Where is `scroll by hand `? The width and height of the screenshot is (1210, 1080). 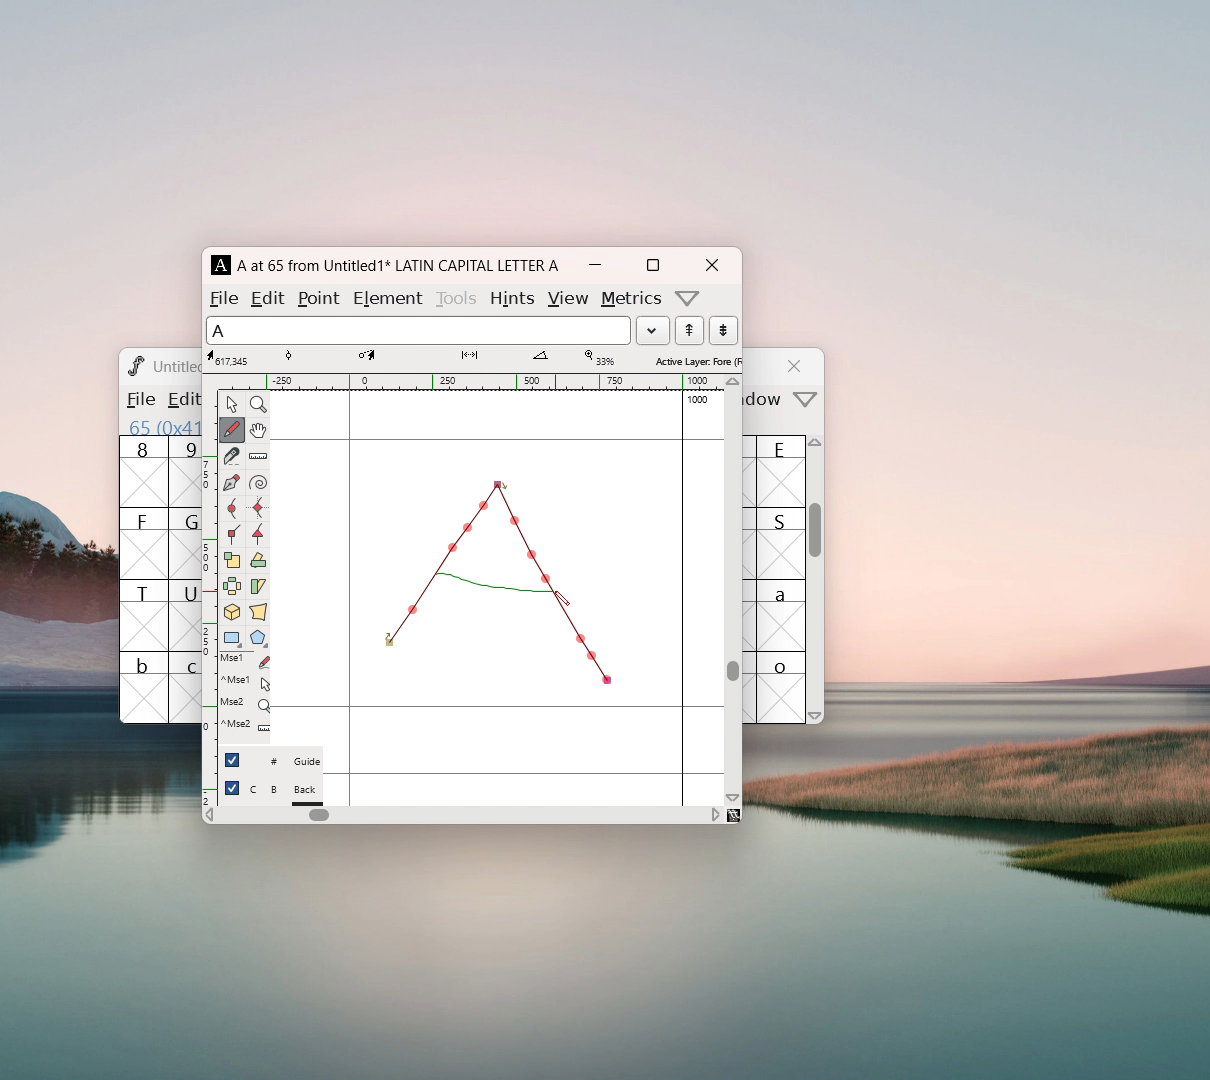 scroll by hand  is located at coordinates (258, 431).